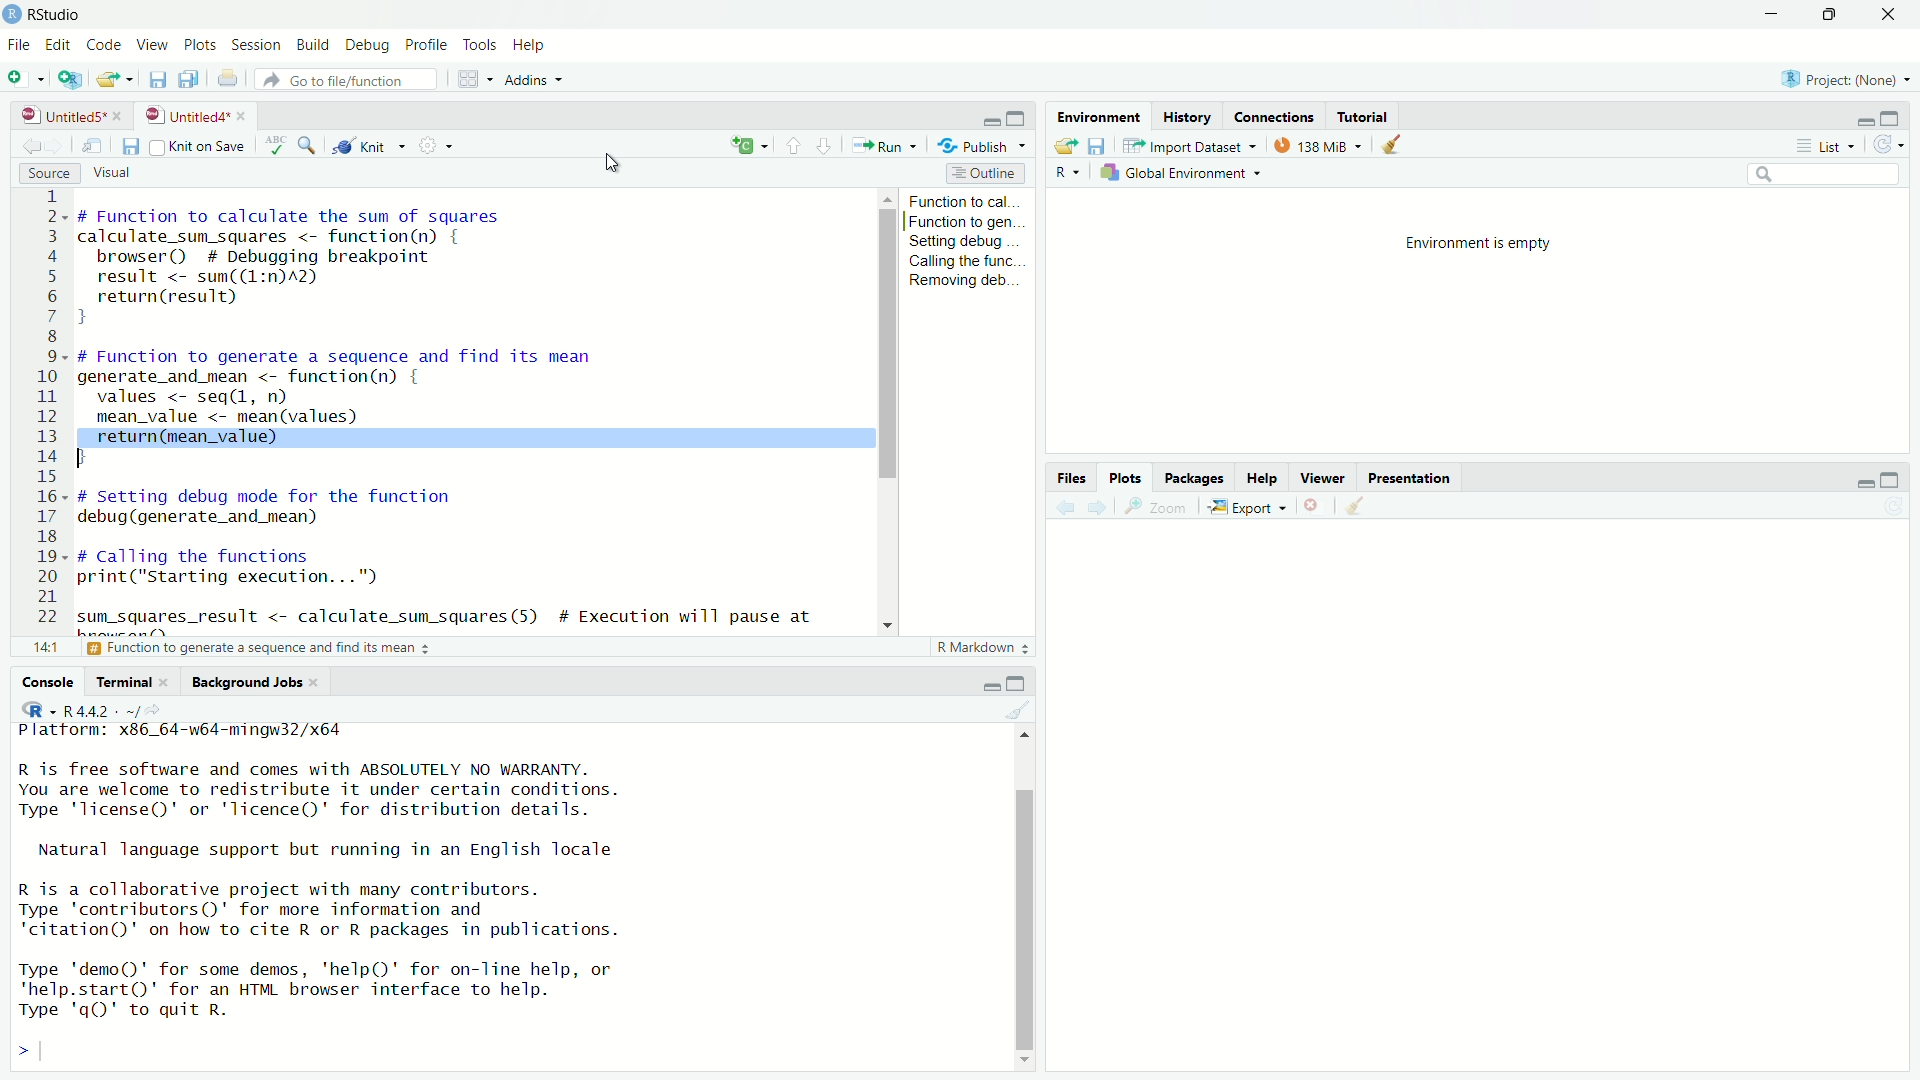 The image size is (1920, 1080). Describe the element at coordinates (1407, 147) in the screenshot. I see `clear objects from the workspace` at that location.